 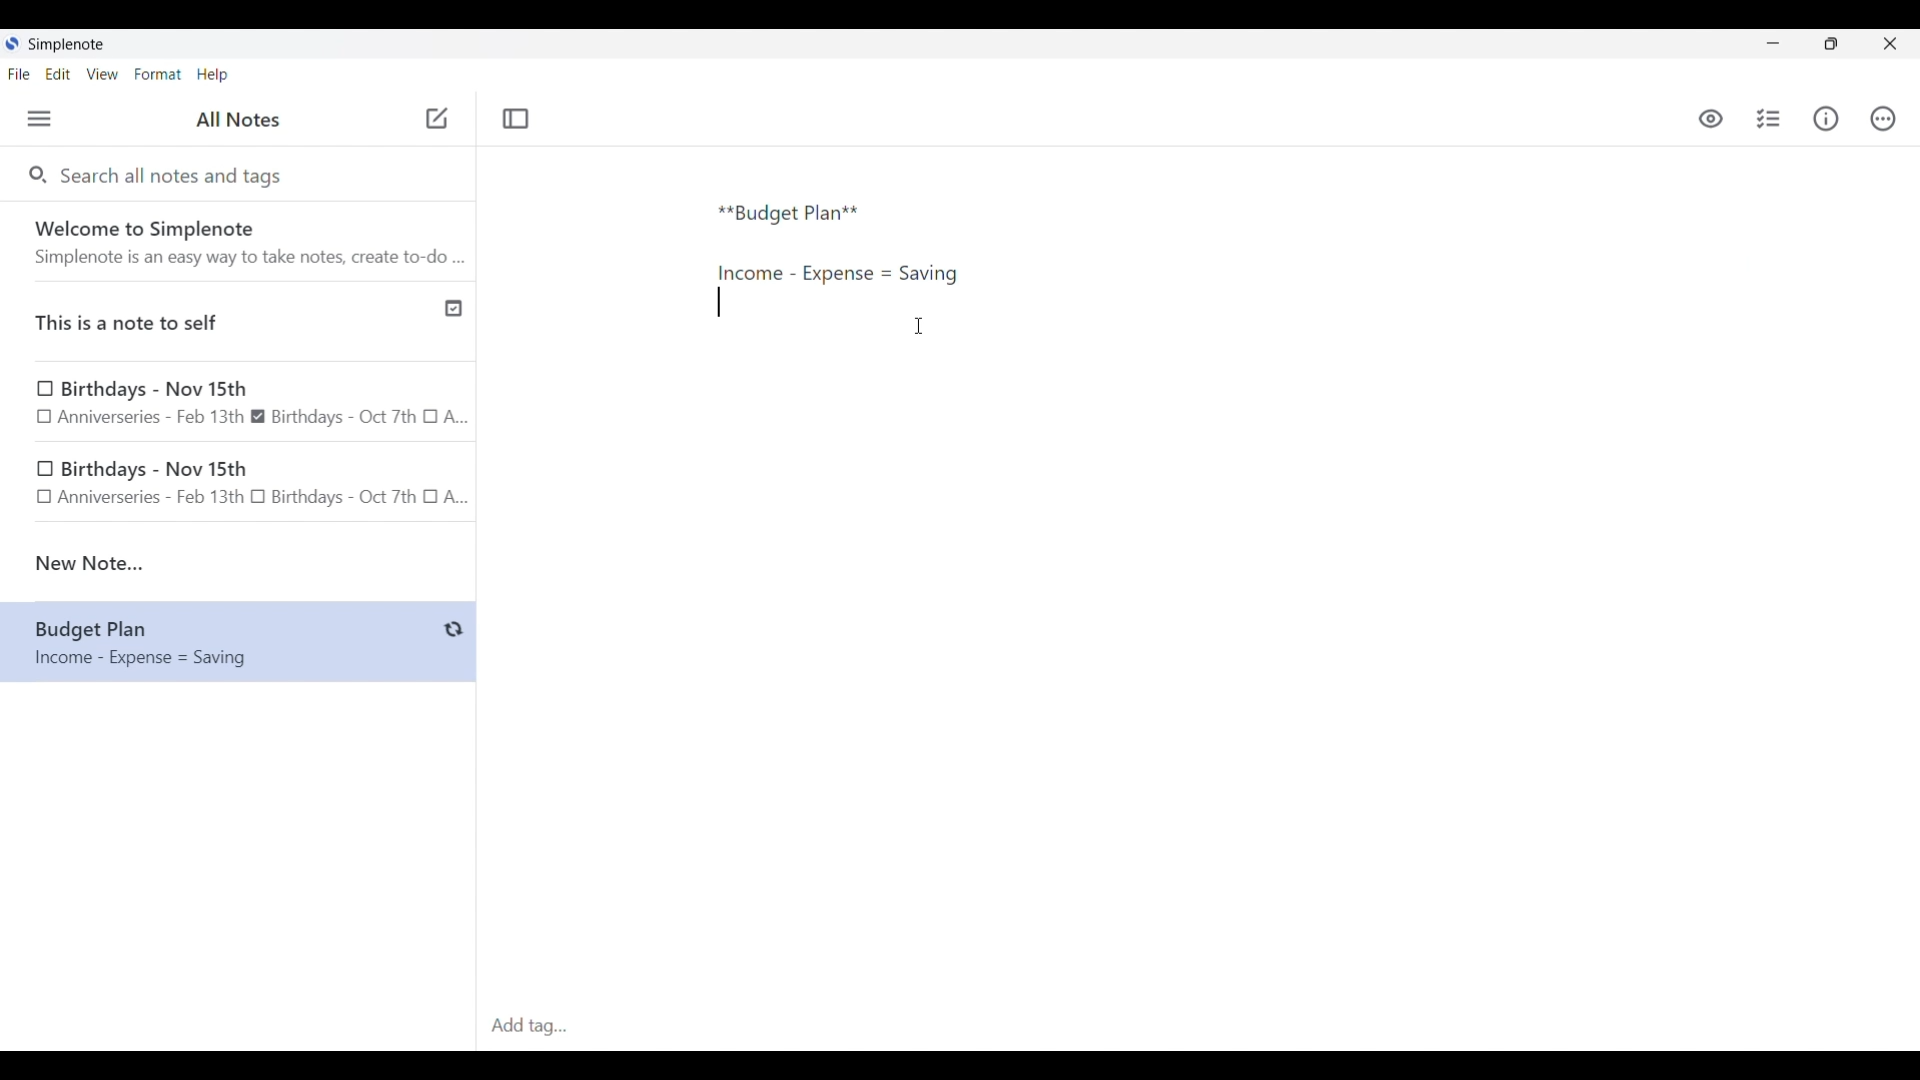 What do you see at coordinates (39, 118) in the screenshot?
I see `Menu` at bounding box center [39, 118].